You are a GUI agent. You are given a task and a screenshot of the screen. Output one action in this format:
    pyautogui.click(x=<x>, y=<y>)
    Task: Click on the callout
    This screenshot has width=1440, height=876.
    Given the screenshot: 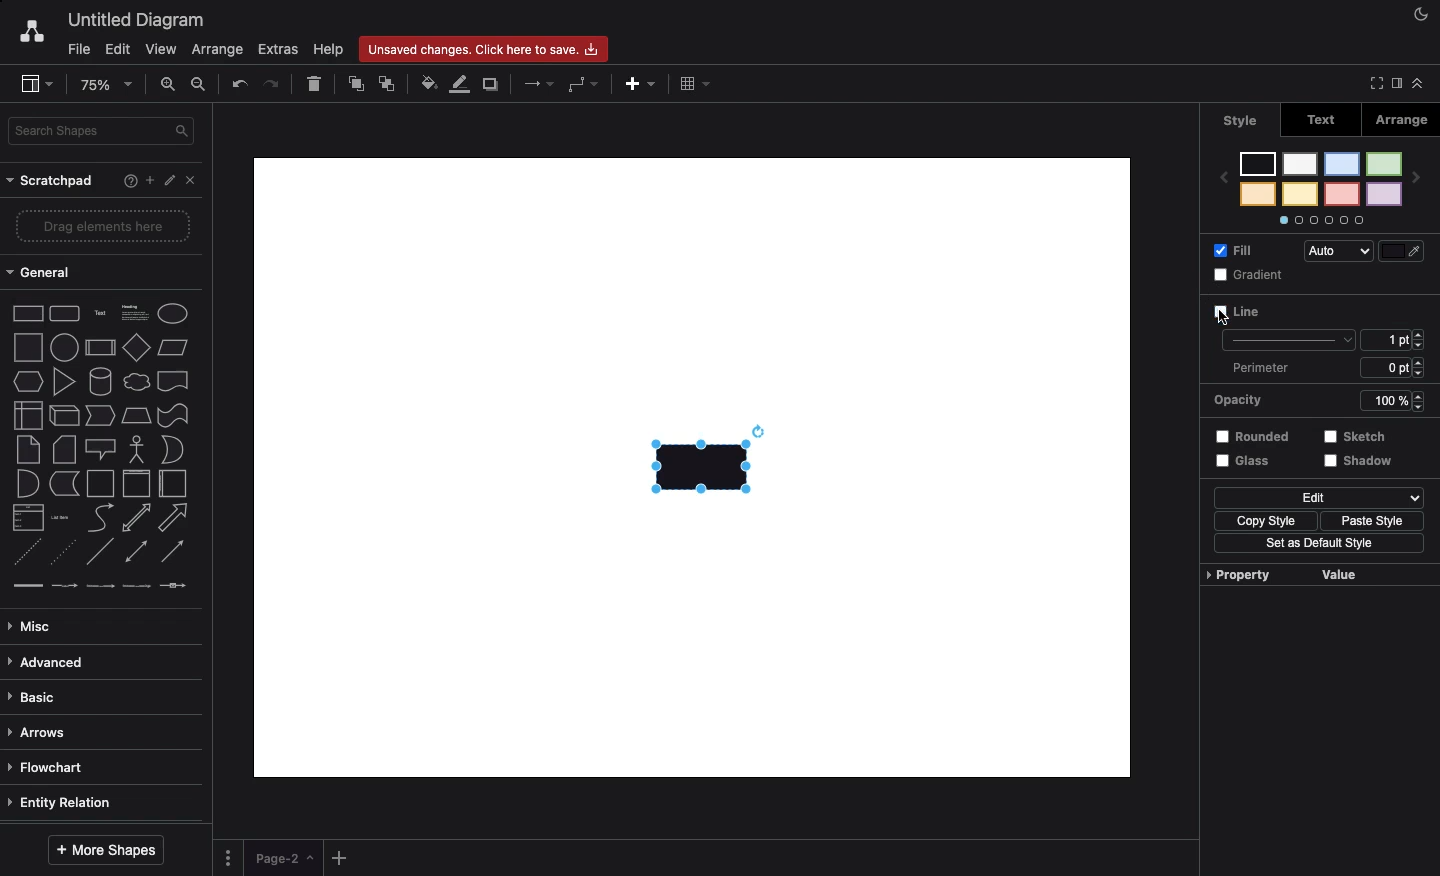 What is the action you would take?
    pyautogui.click(x=102, y=448)
    